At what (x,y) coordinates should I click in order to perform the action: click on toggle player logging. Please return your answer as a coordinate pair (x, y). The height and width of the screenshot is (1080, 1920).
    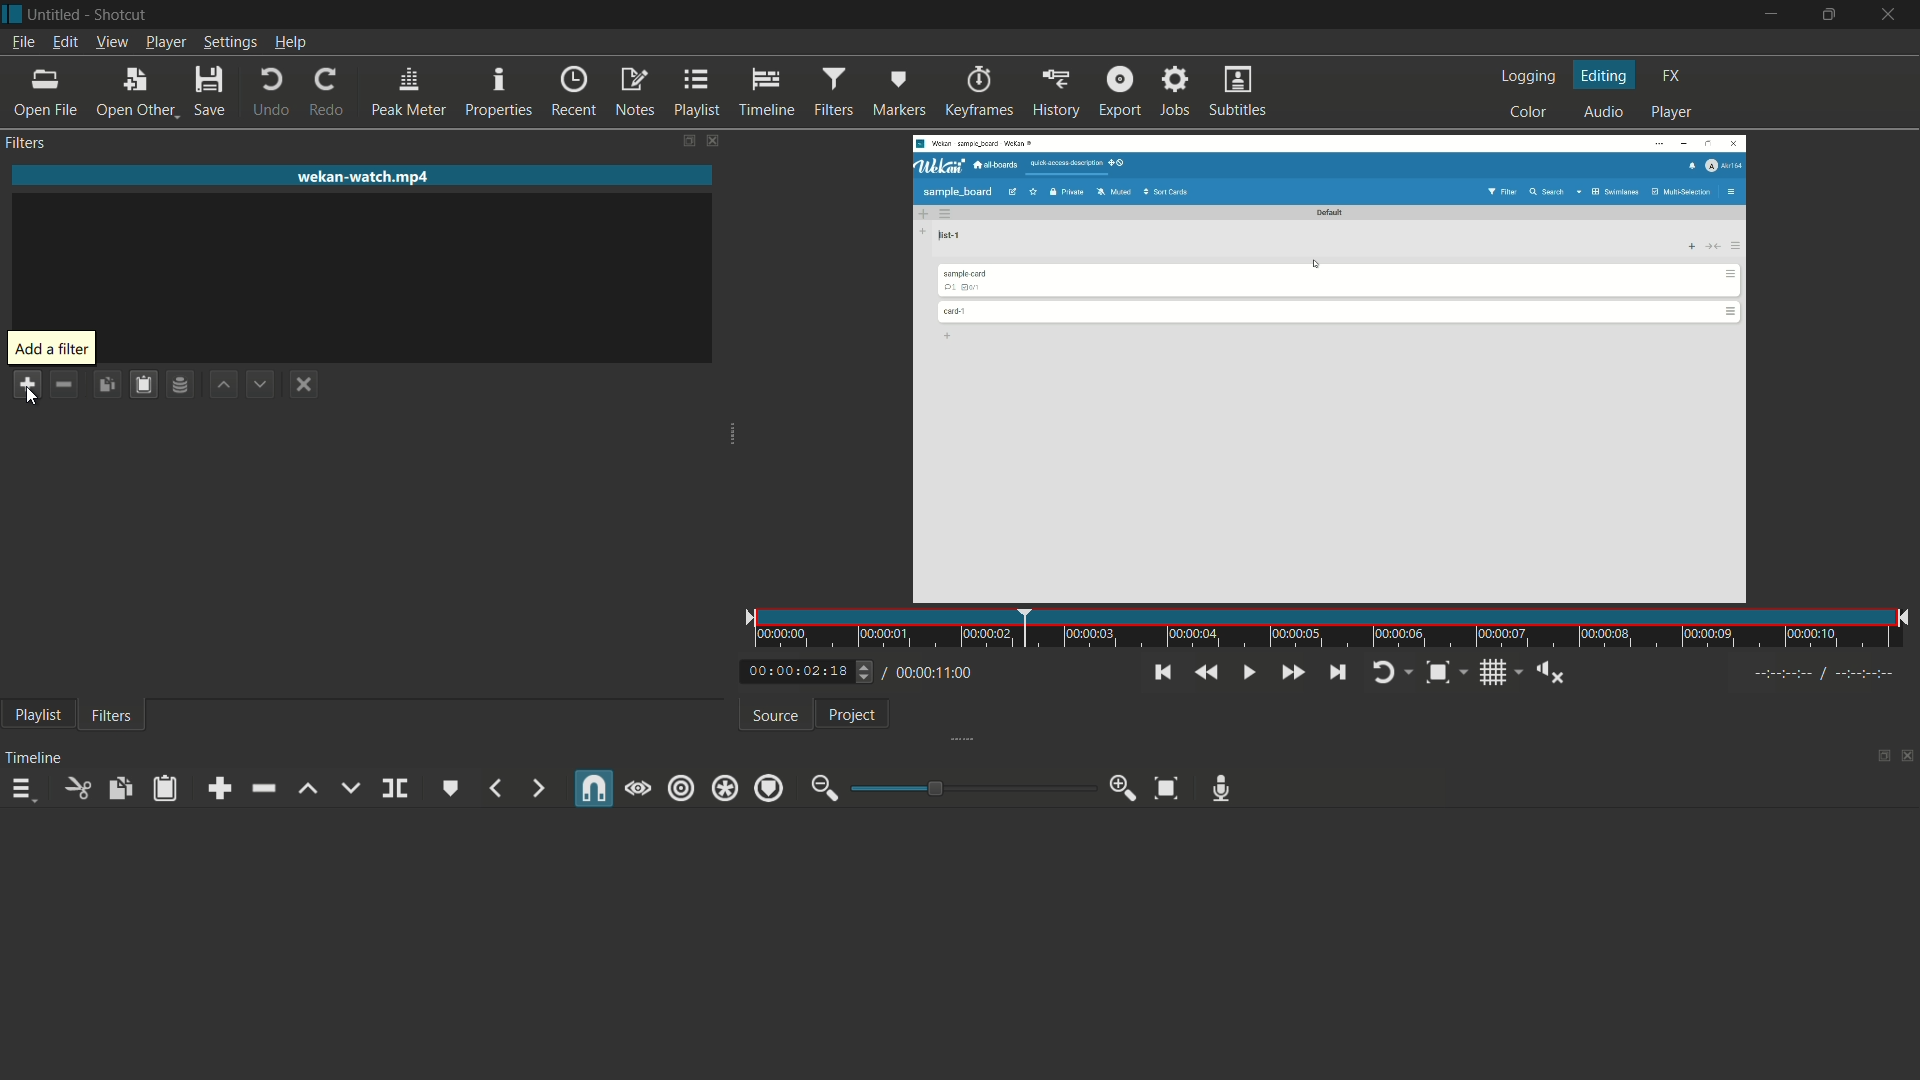
    Looking at the image, I should click on (1387, 673).